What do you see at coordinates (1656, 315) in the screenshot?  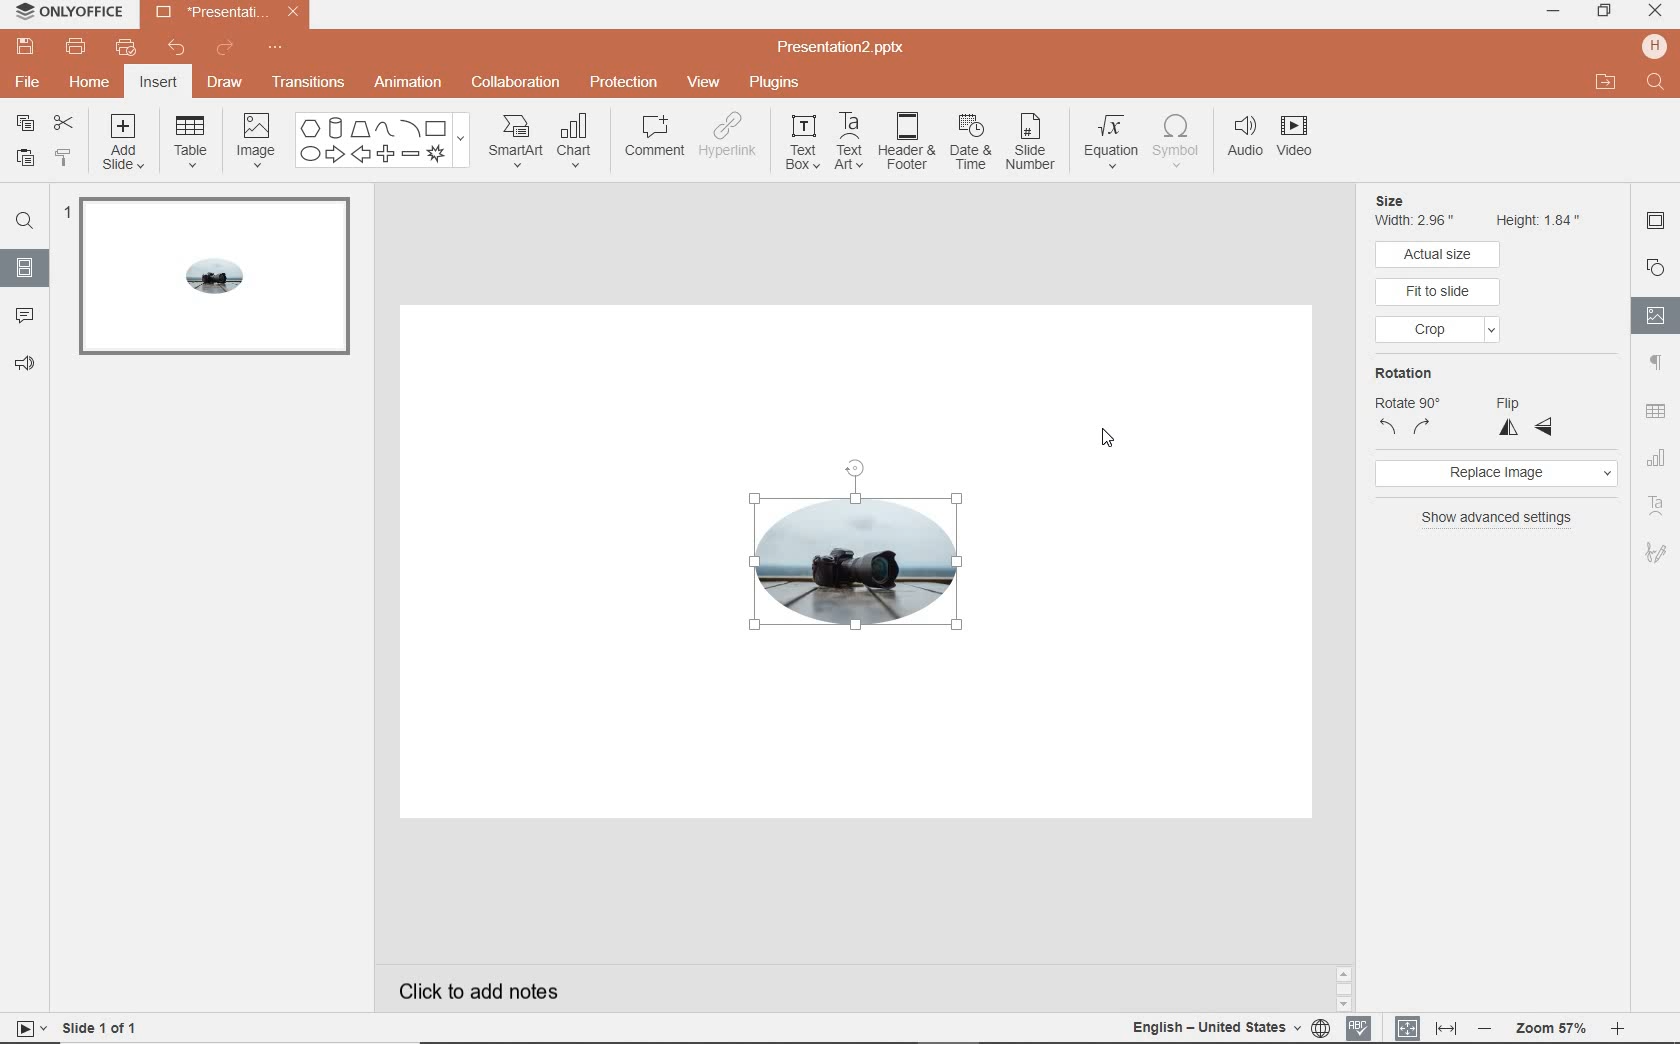 I see `image settings` at bounding box center [1656, 315].